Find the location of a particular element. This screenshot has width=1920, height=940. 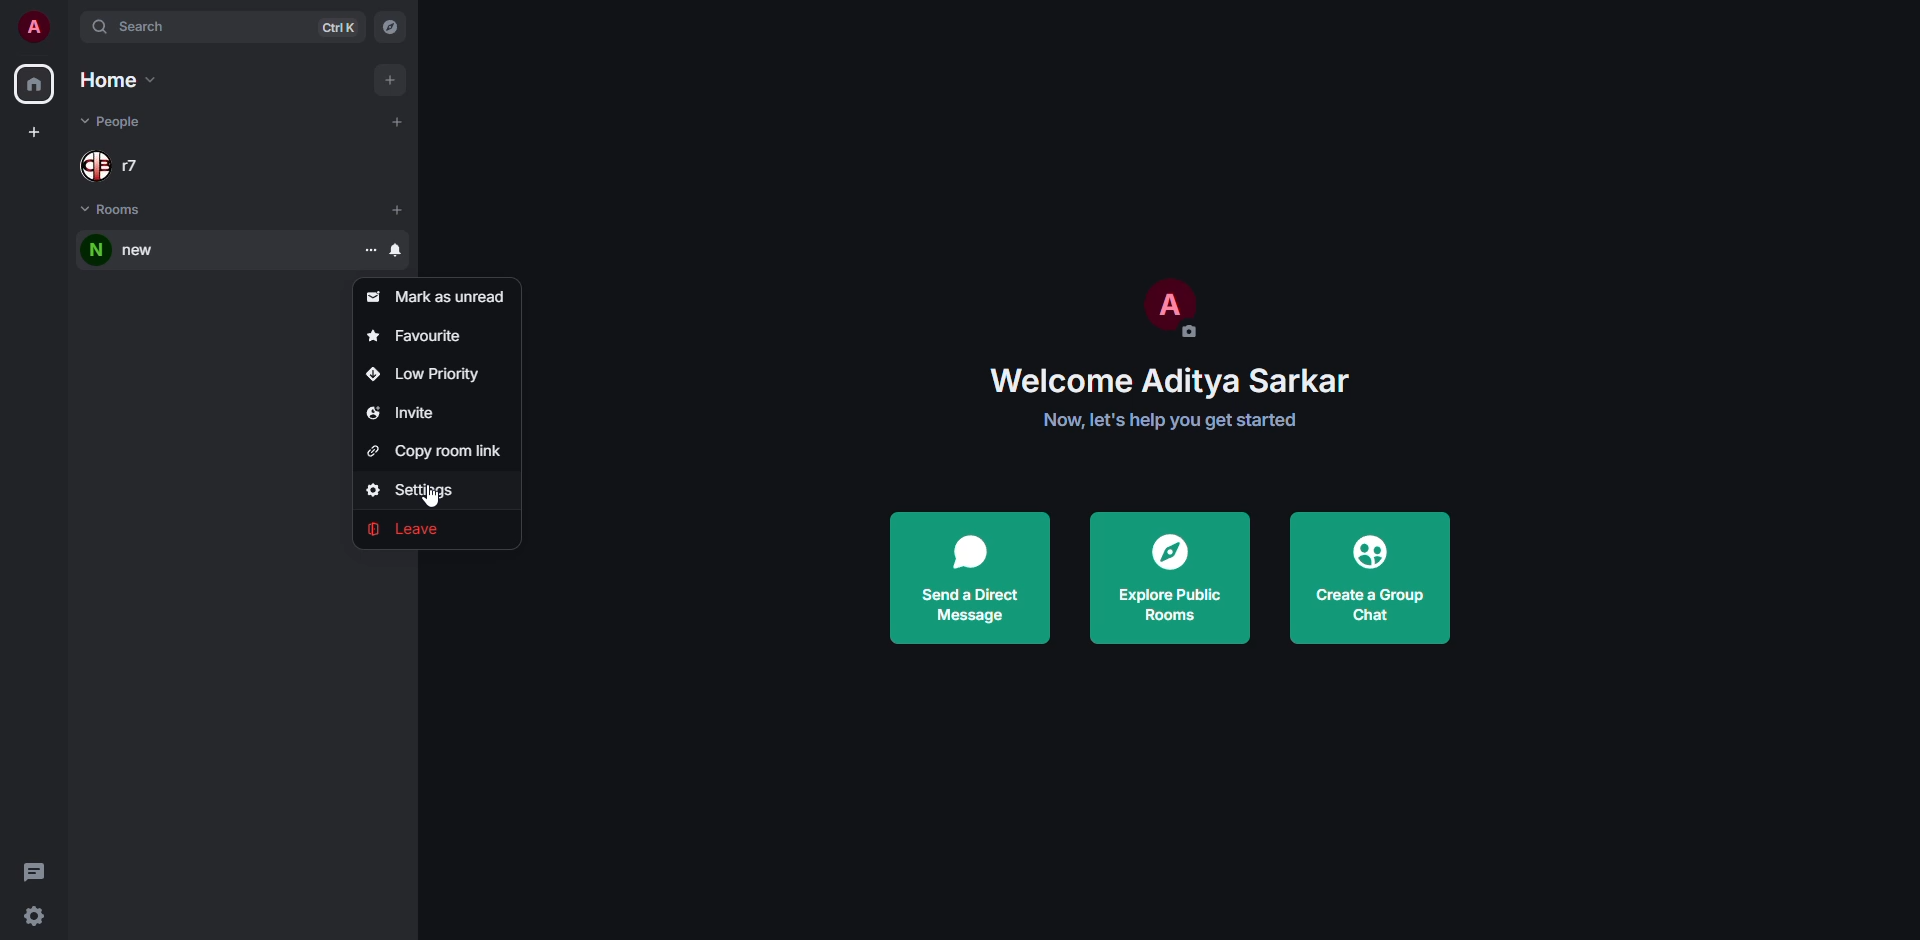

welcome Aditya Sarkar is located at coordinates (1171, 381).